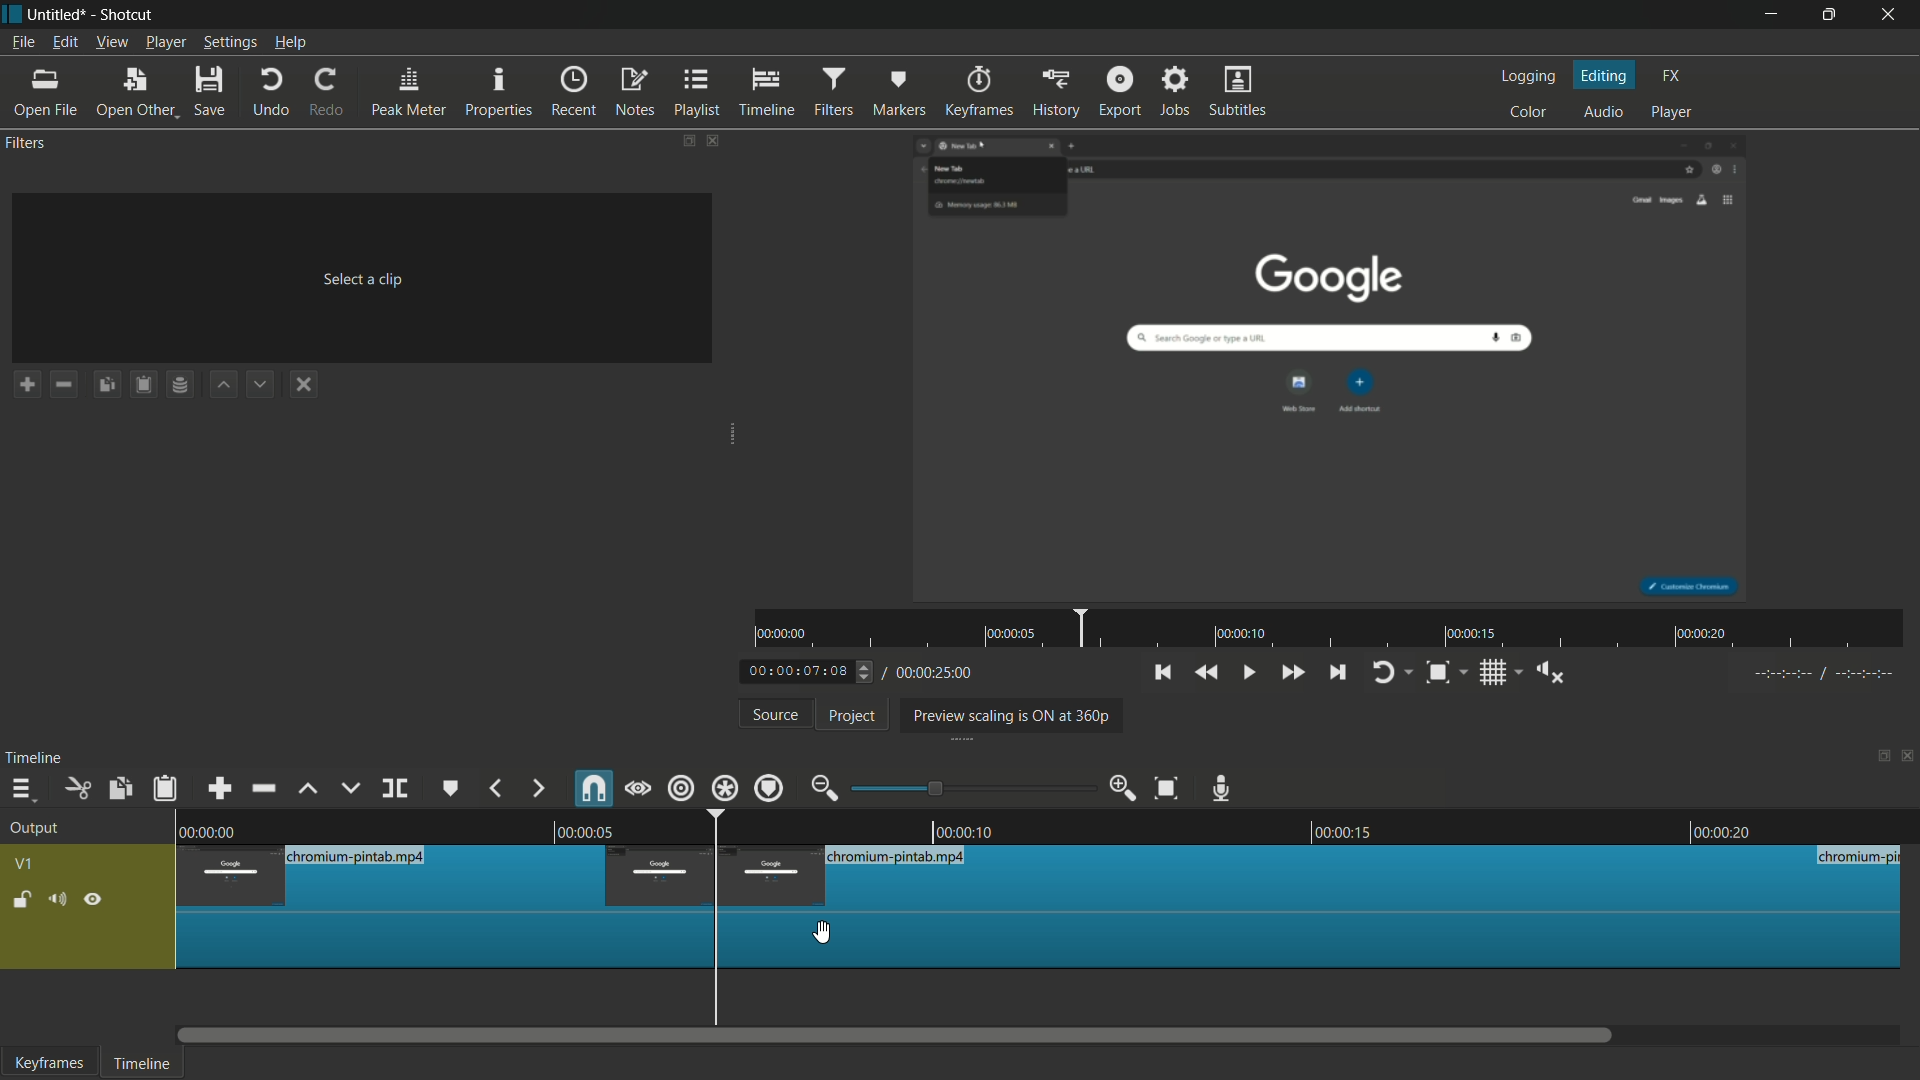  What do you see at coordinates (1222, 790) in the screenshot?
I see `record audio` at bounding box center [1222, 790].